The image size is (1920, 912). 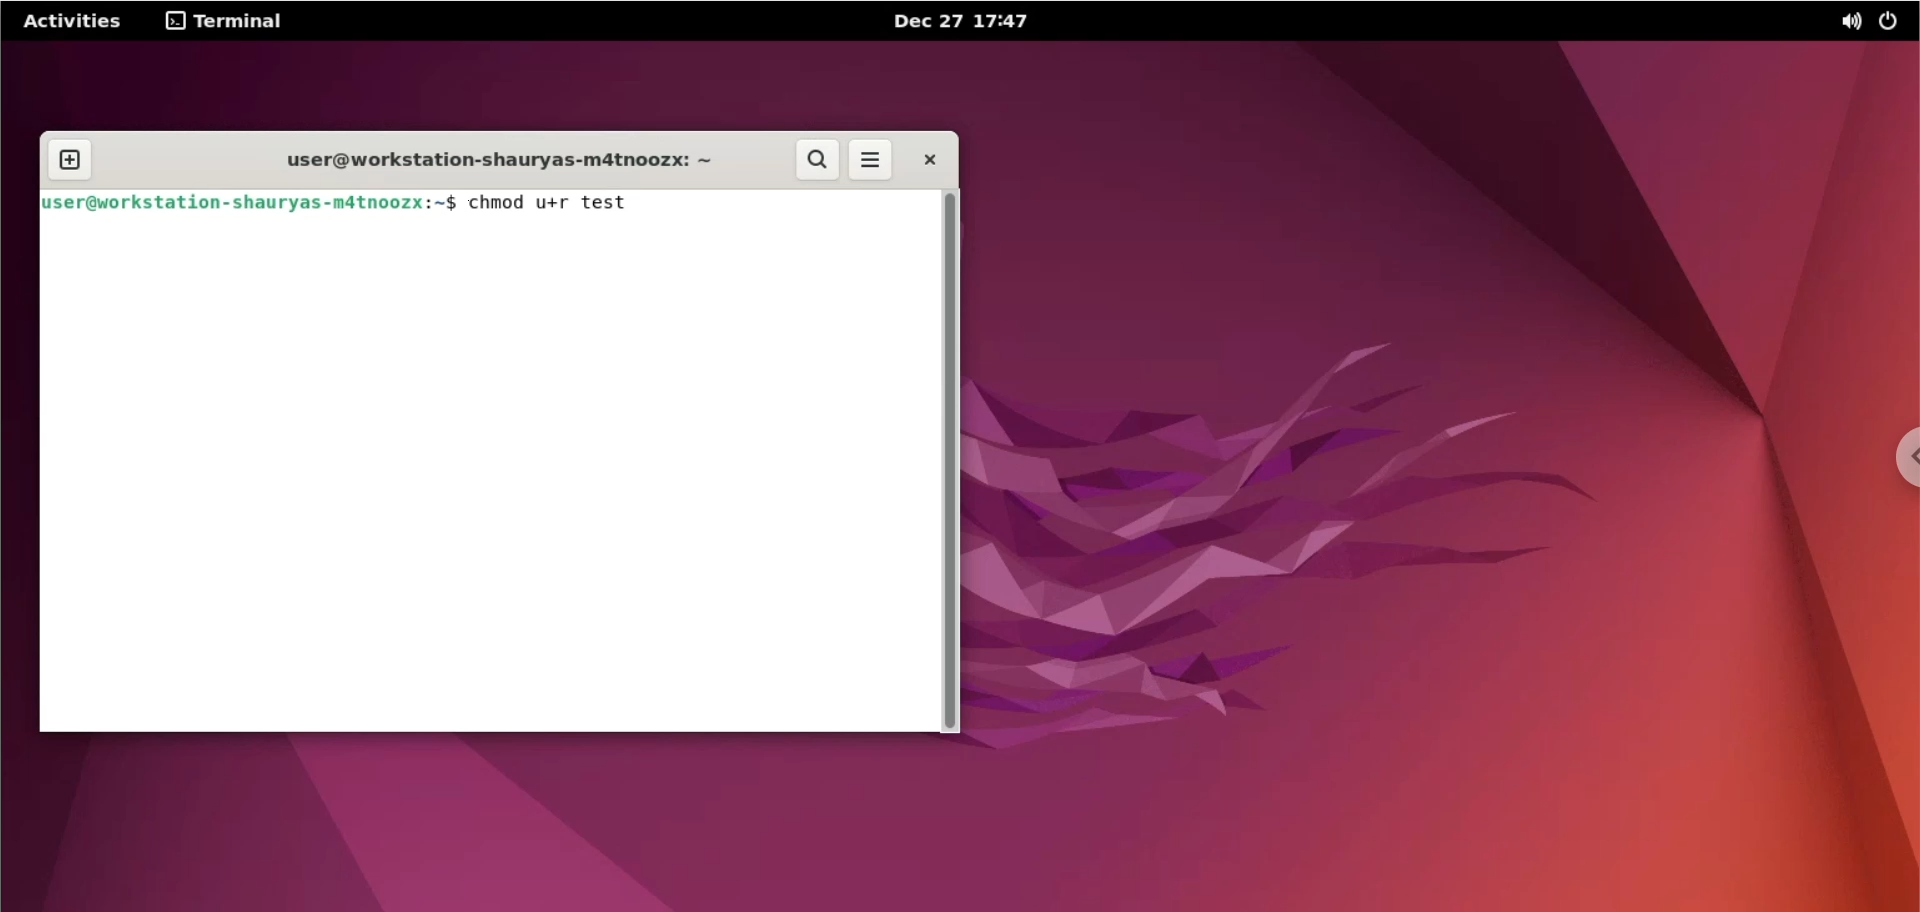 What do you see at coordinates (490, 156) in the screenshot?
I see `user@workstation-shauryas-m4tnoozx:~` at bounding box center [490, 156].